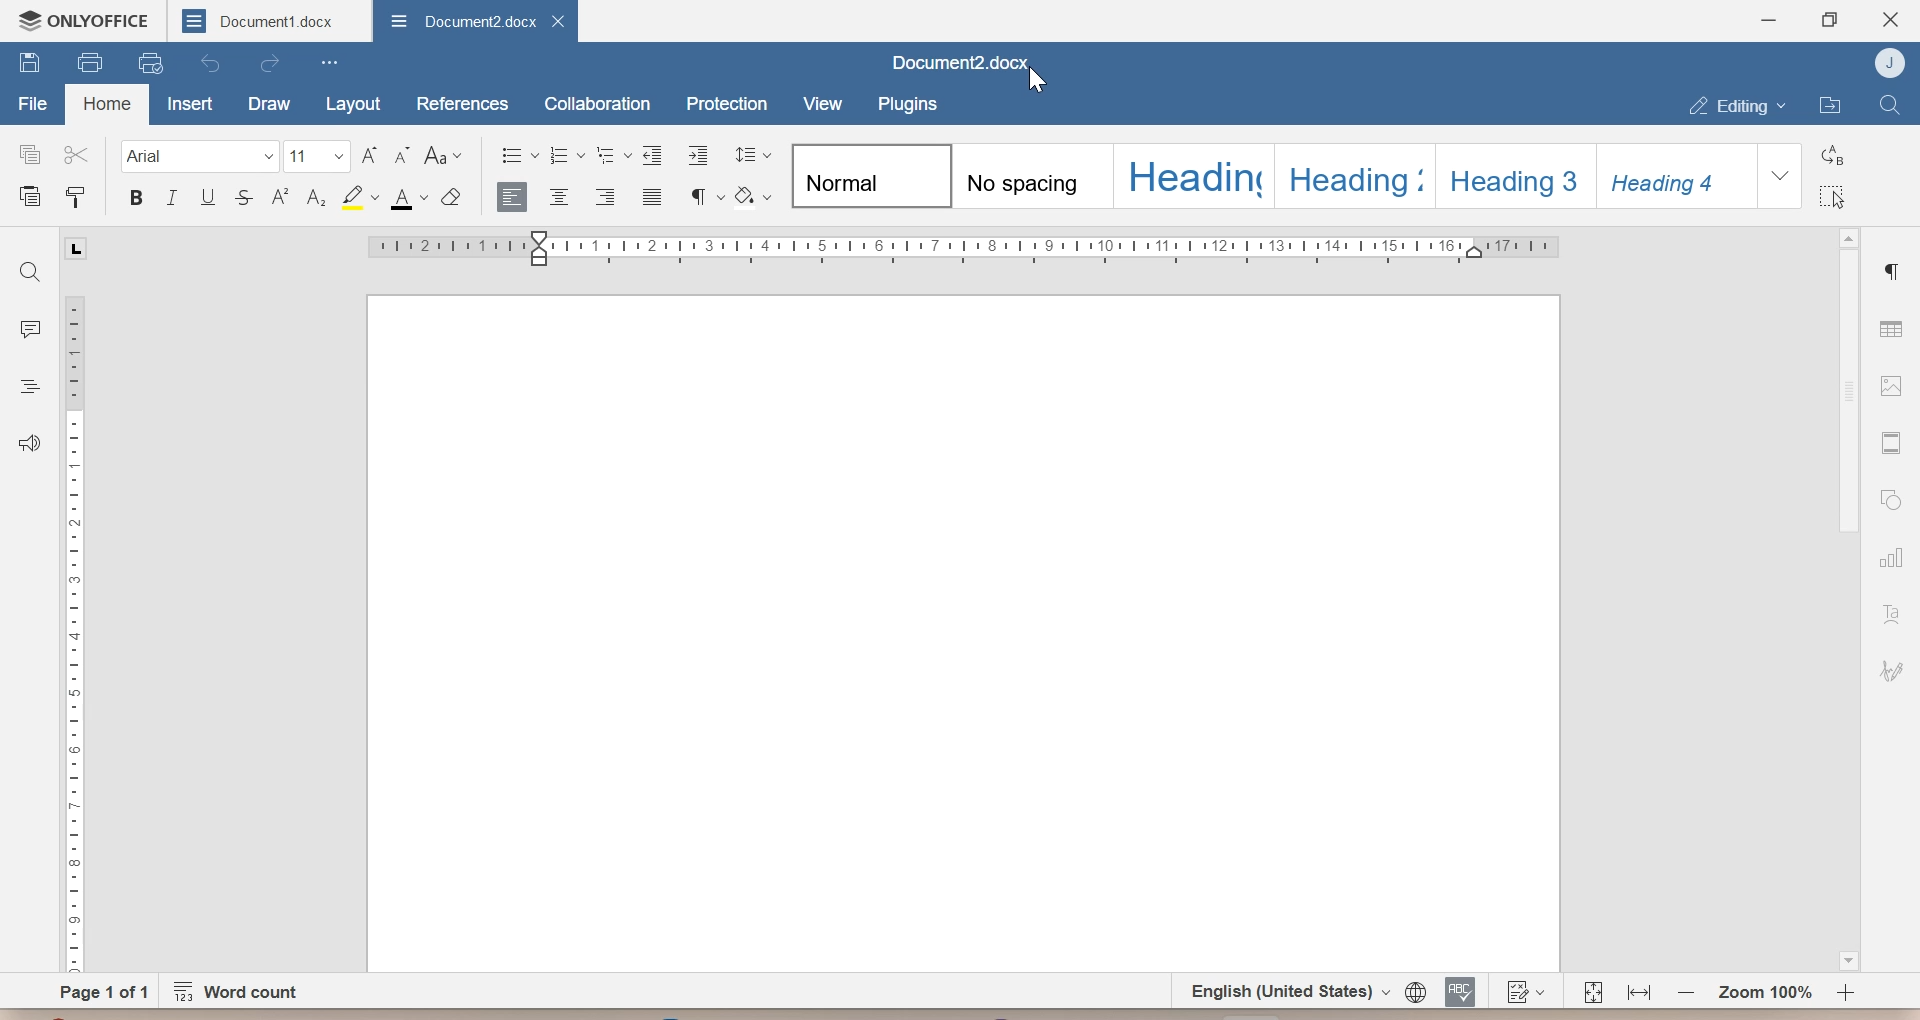 The width and height of the screenshot is (1920, 1020). I want to click on Align center, so click(561, 197).